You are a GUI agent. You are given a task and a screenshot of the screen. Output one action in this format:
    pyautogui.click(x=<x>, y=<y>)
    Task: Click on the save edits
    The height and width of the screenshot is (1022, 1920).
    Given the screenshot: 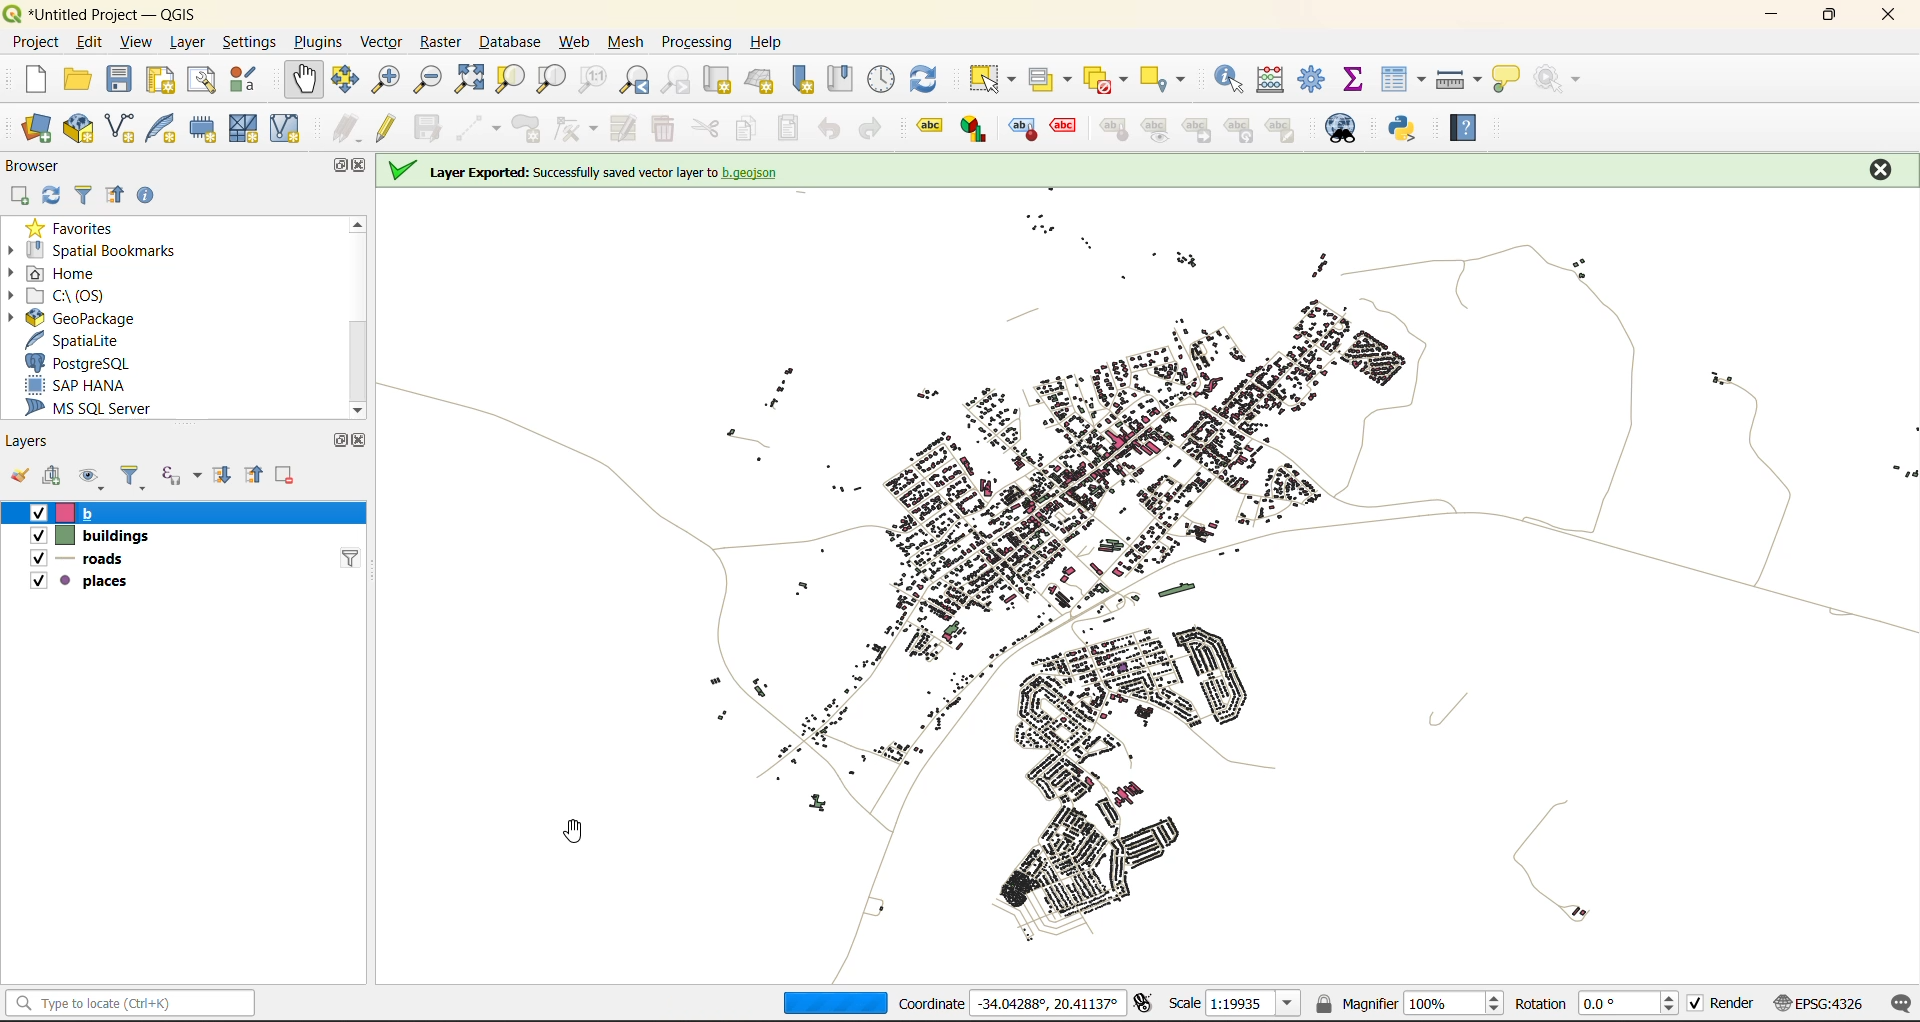 What is the action you would take?
    pyautogui.click(x=427, y=126)
    